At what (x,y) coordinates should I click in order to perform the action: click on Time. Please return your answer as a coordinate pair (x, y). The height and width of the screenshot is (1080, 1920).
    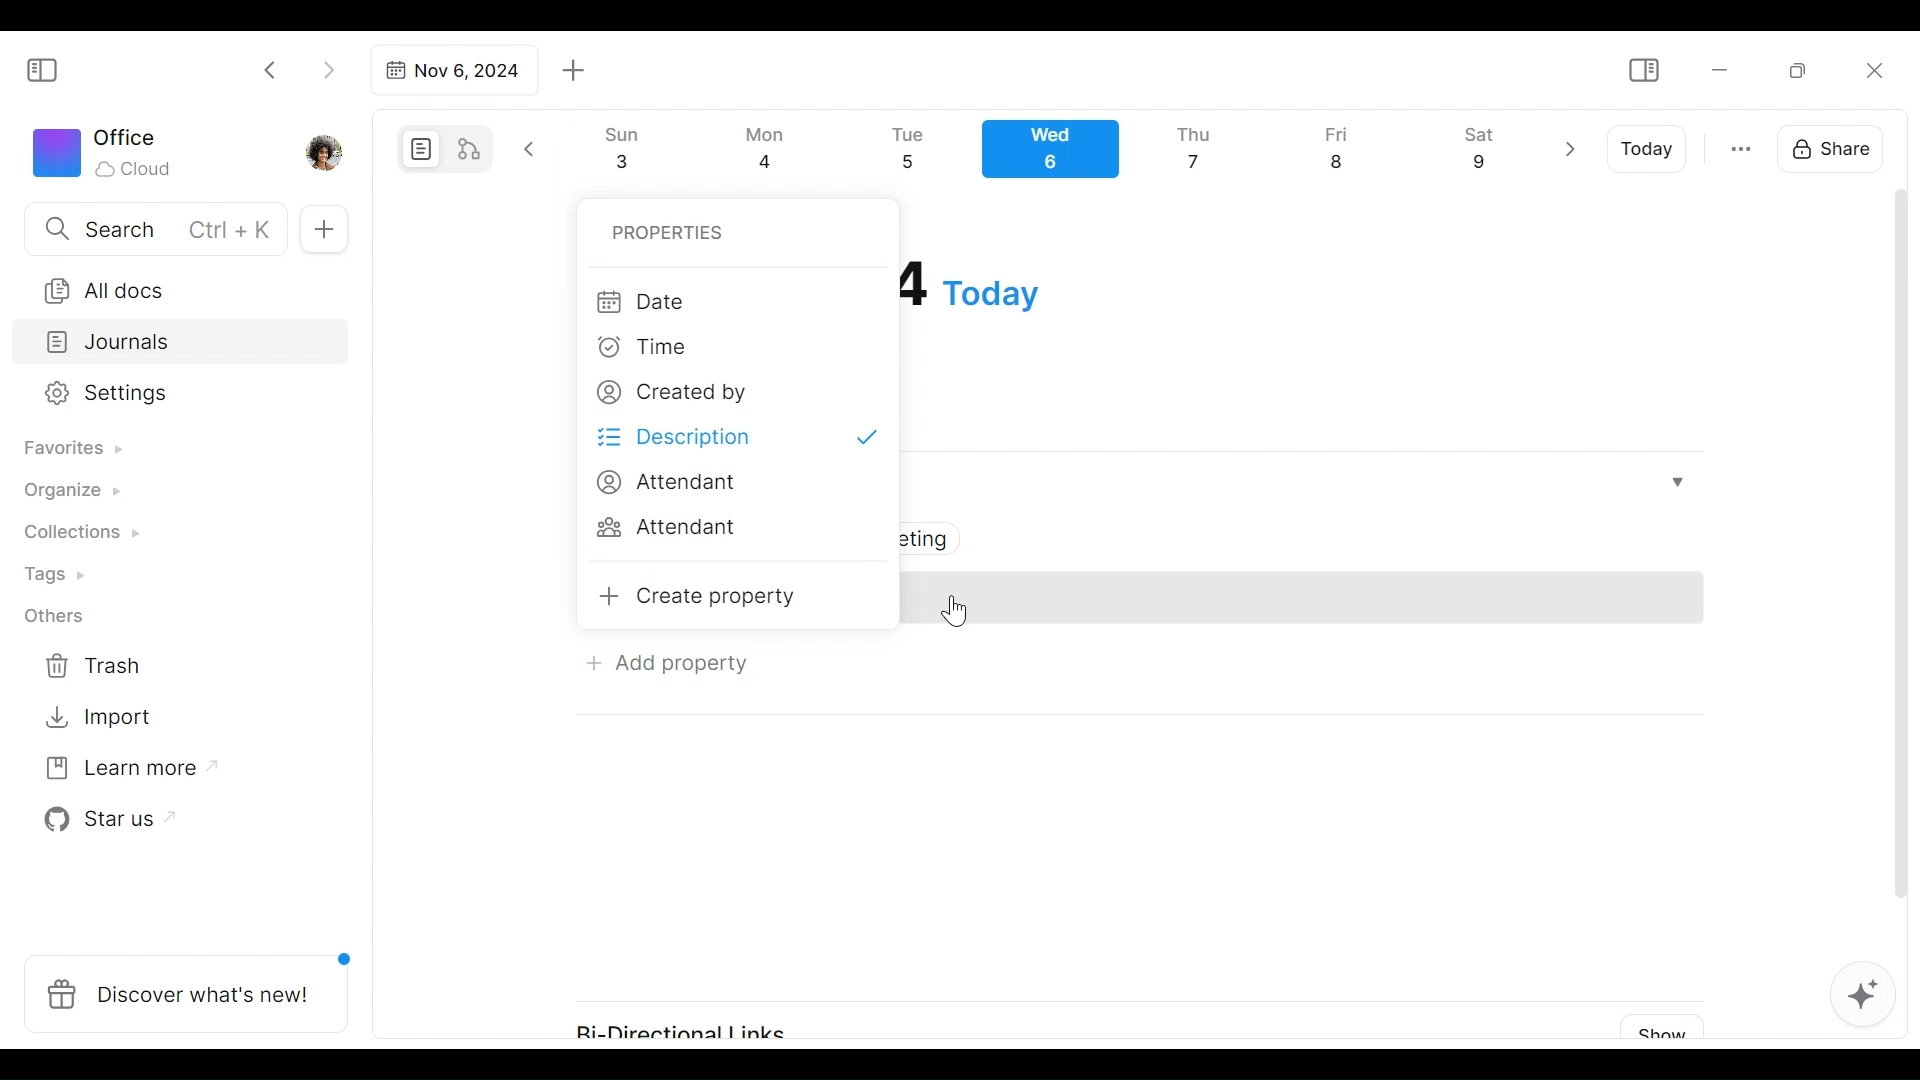
    Looking at the image, I should click on (651, 344).